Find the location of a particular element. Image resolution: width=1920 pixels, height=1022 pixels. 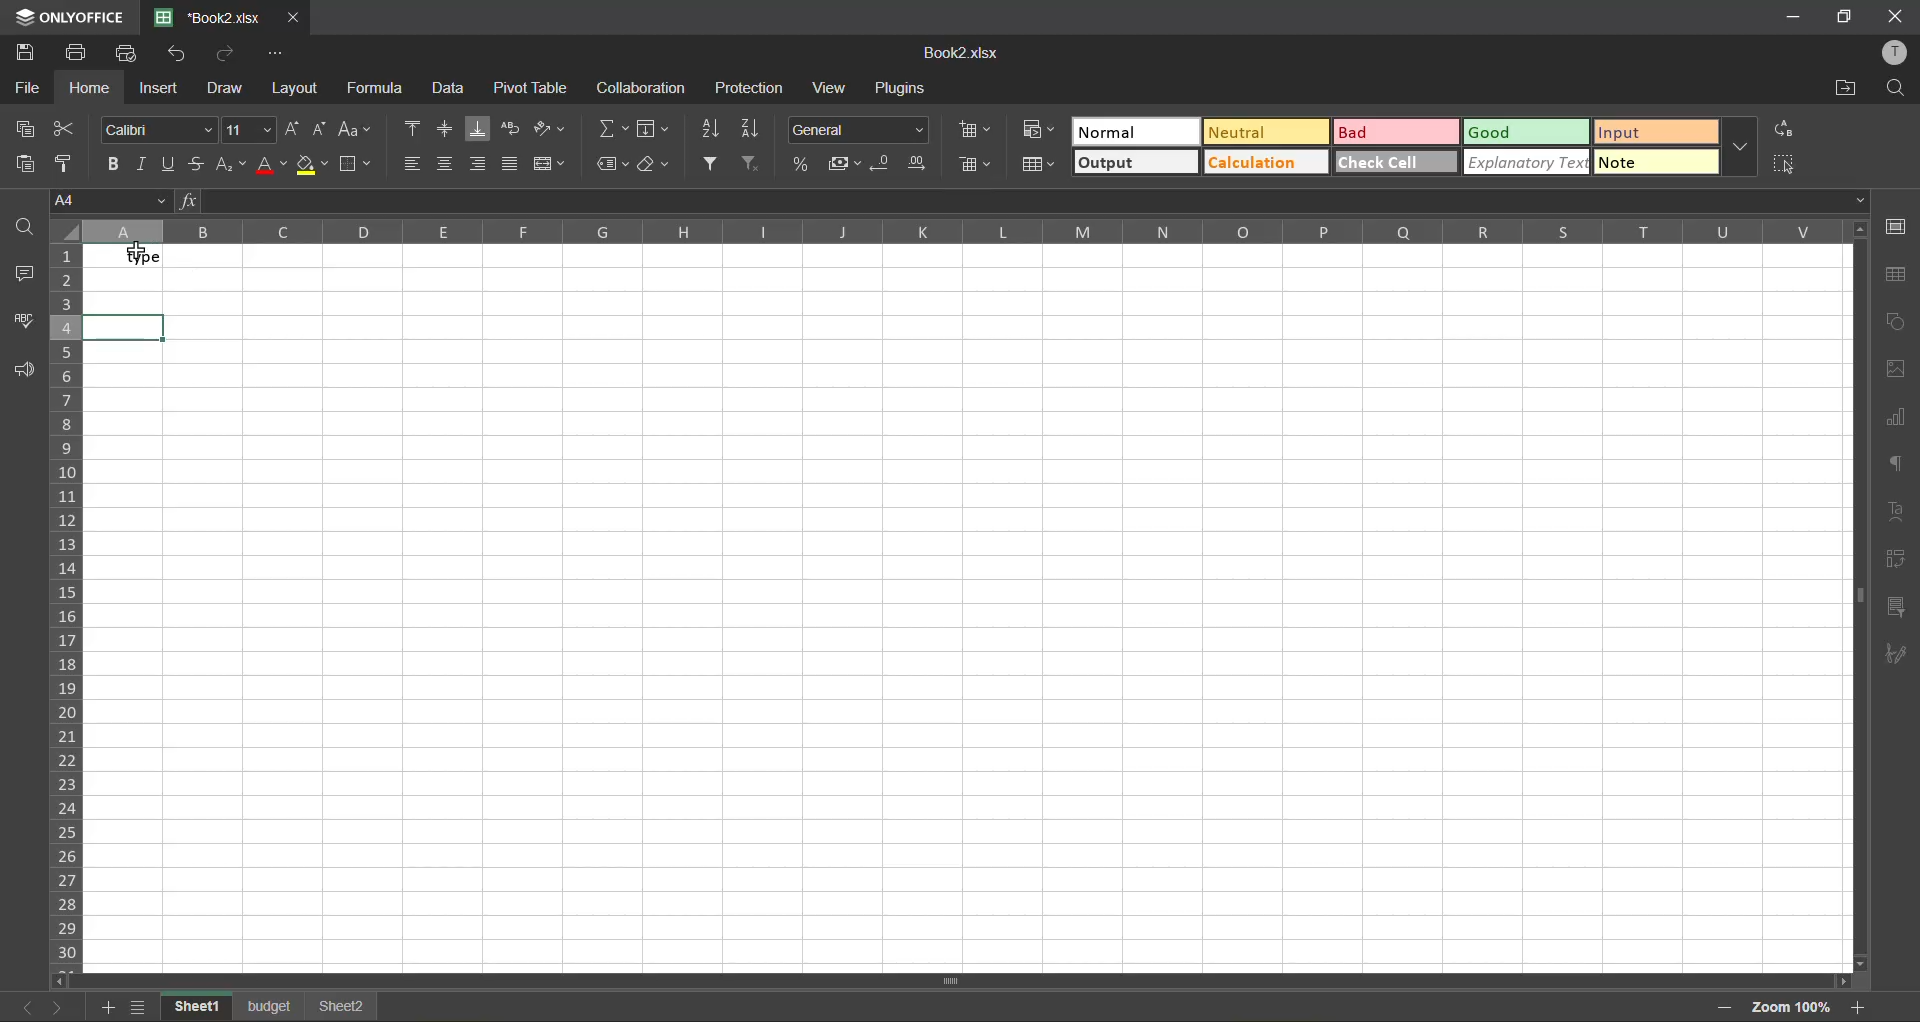

move down is located at coordinates (1853, 959).